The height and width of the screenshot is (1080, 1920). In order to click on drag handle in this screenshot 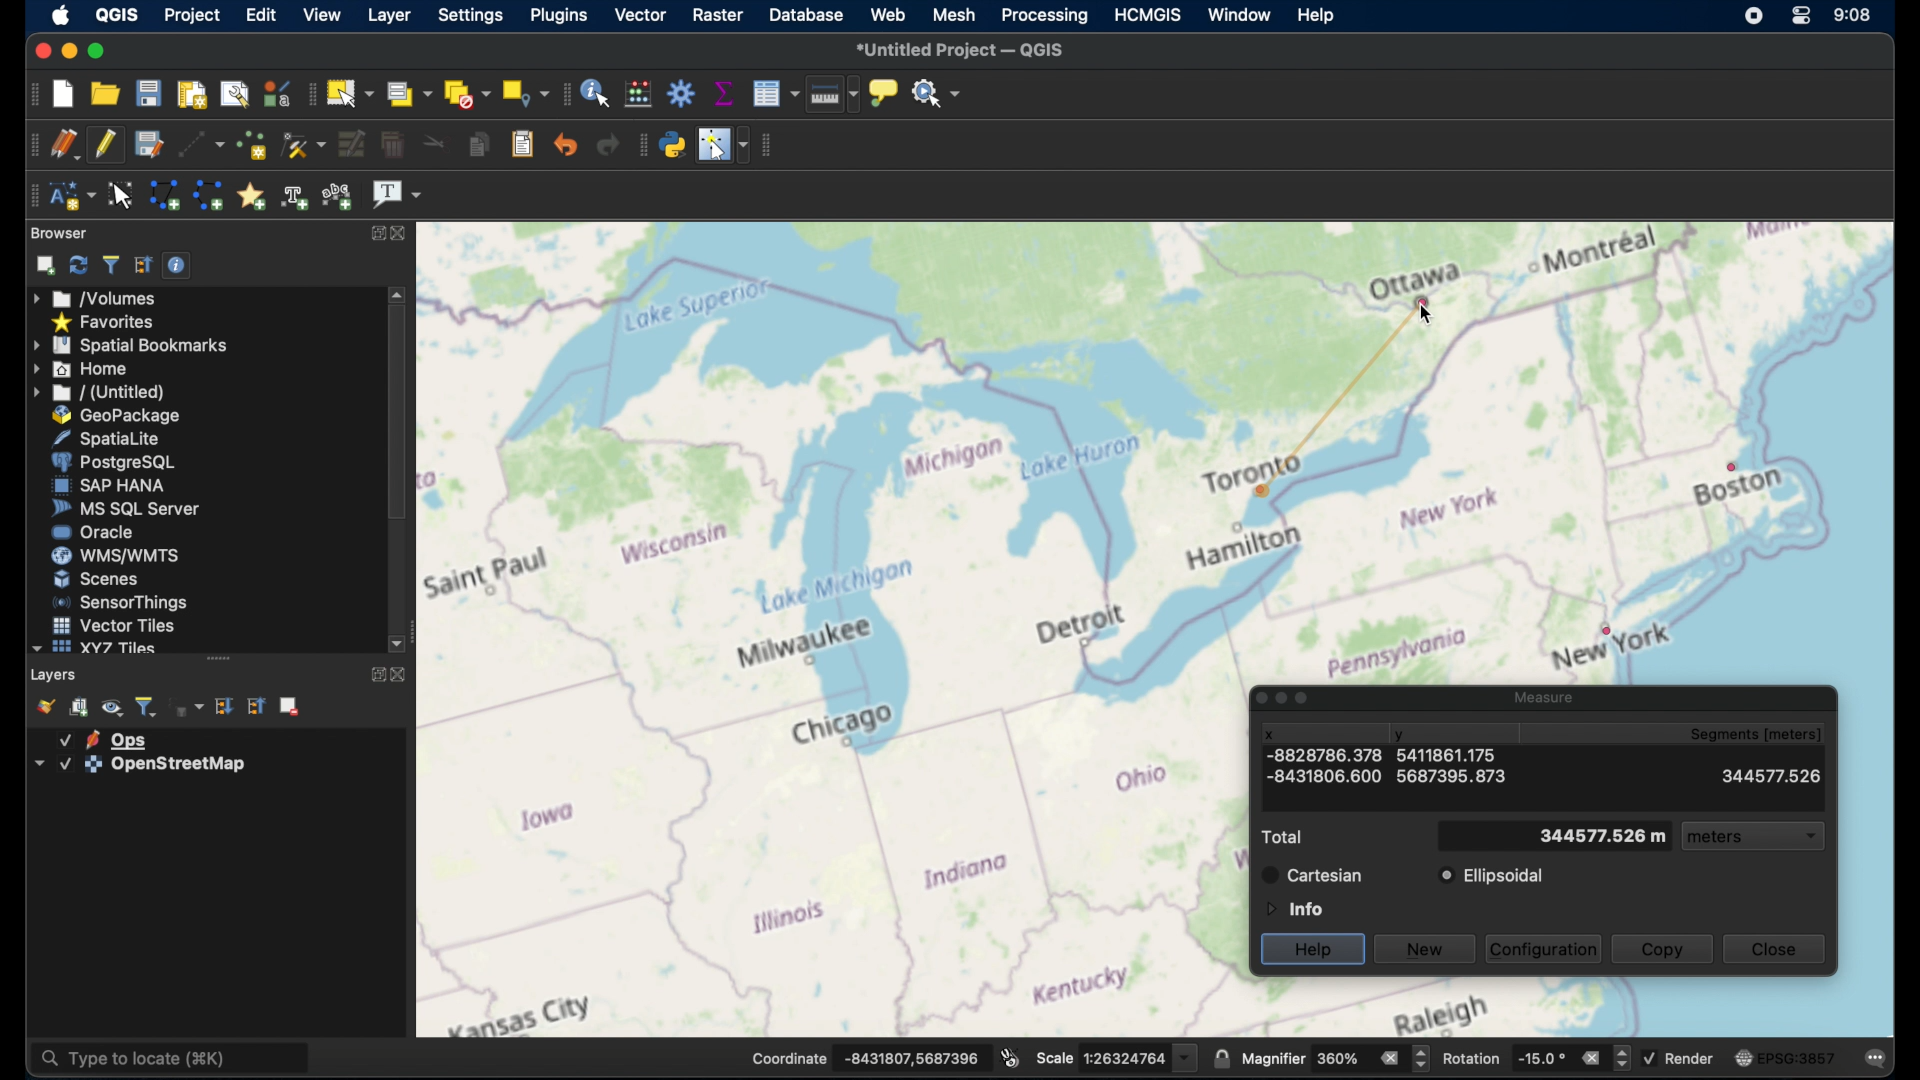, I will do `click(218, 658)`.